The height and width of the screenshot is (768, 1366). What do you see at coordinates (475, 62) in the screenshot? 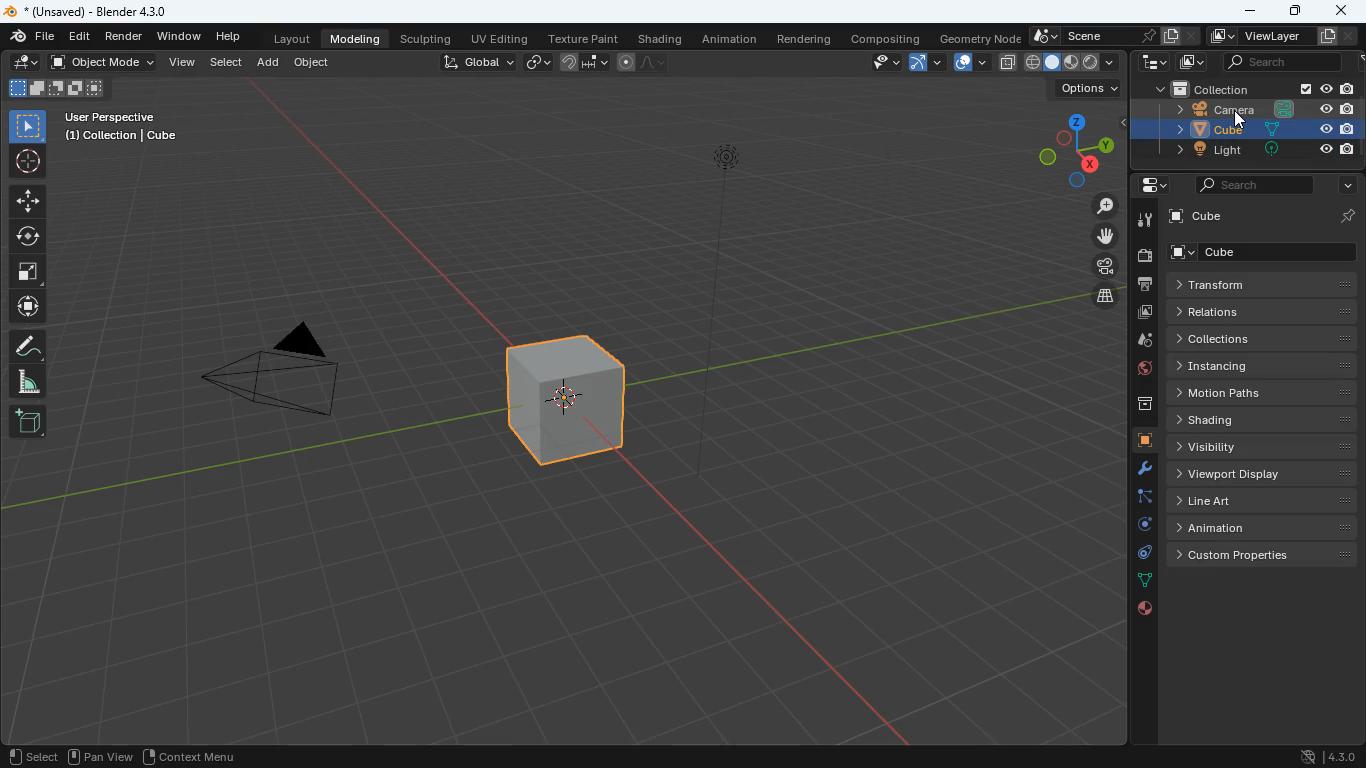
I see `global` at bounding box center [475, 62].